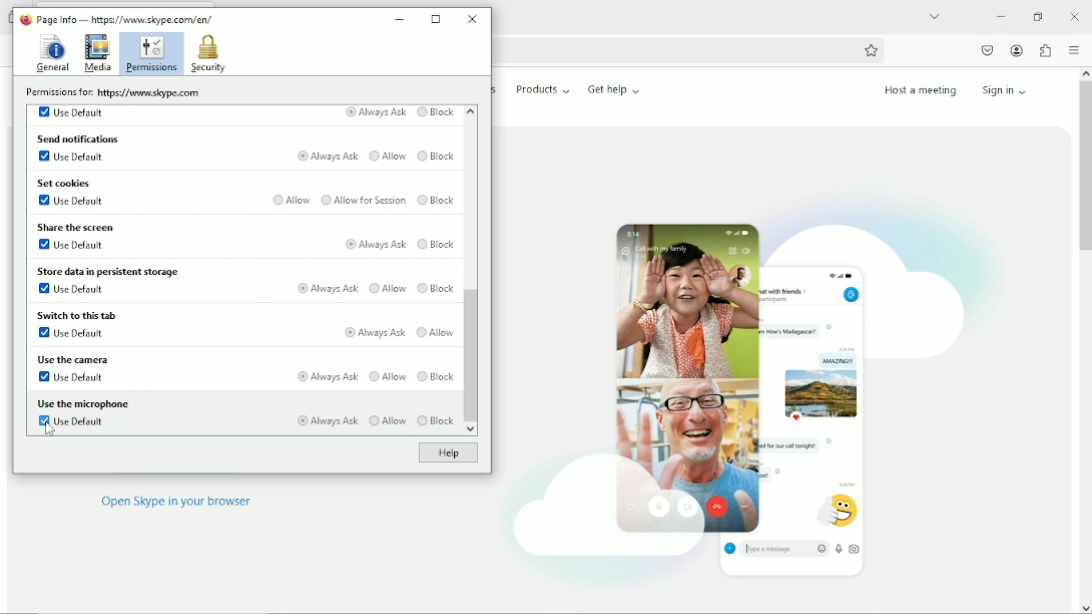 This screenshot has height=614, width=1092. I want to click on Open skype in browser, so click(176, 502).